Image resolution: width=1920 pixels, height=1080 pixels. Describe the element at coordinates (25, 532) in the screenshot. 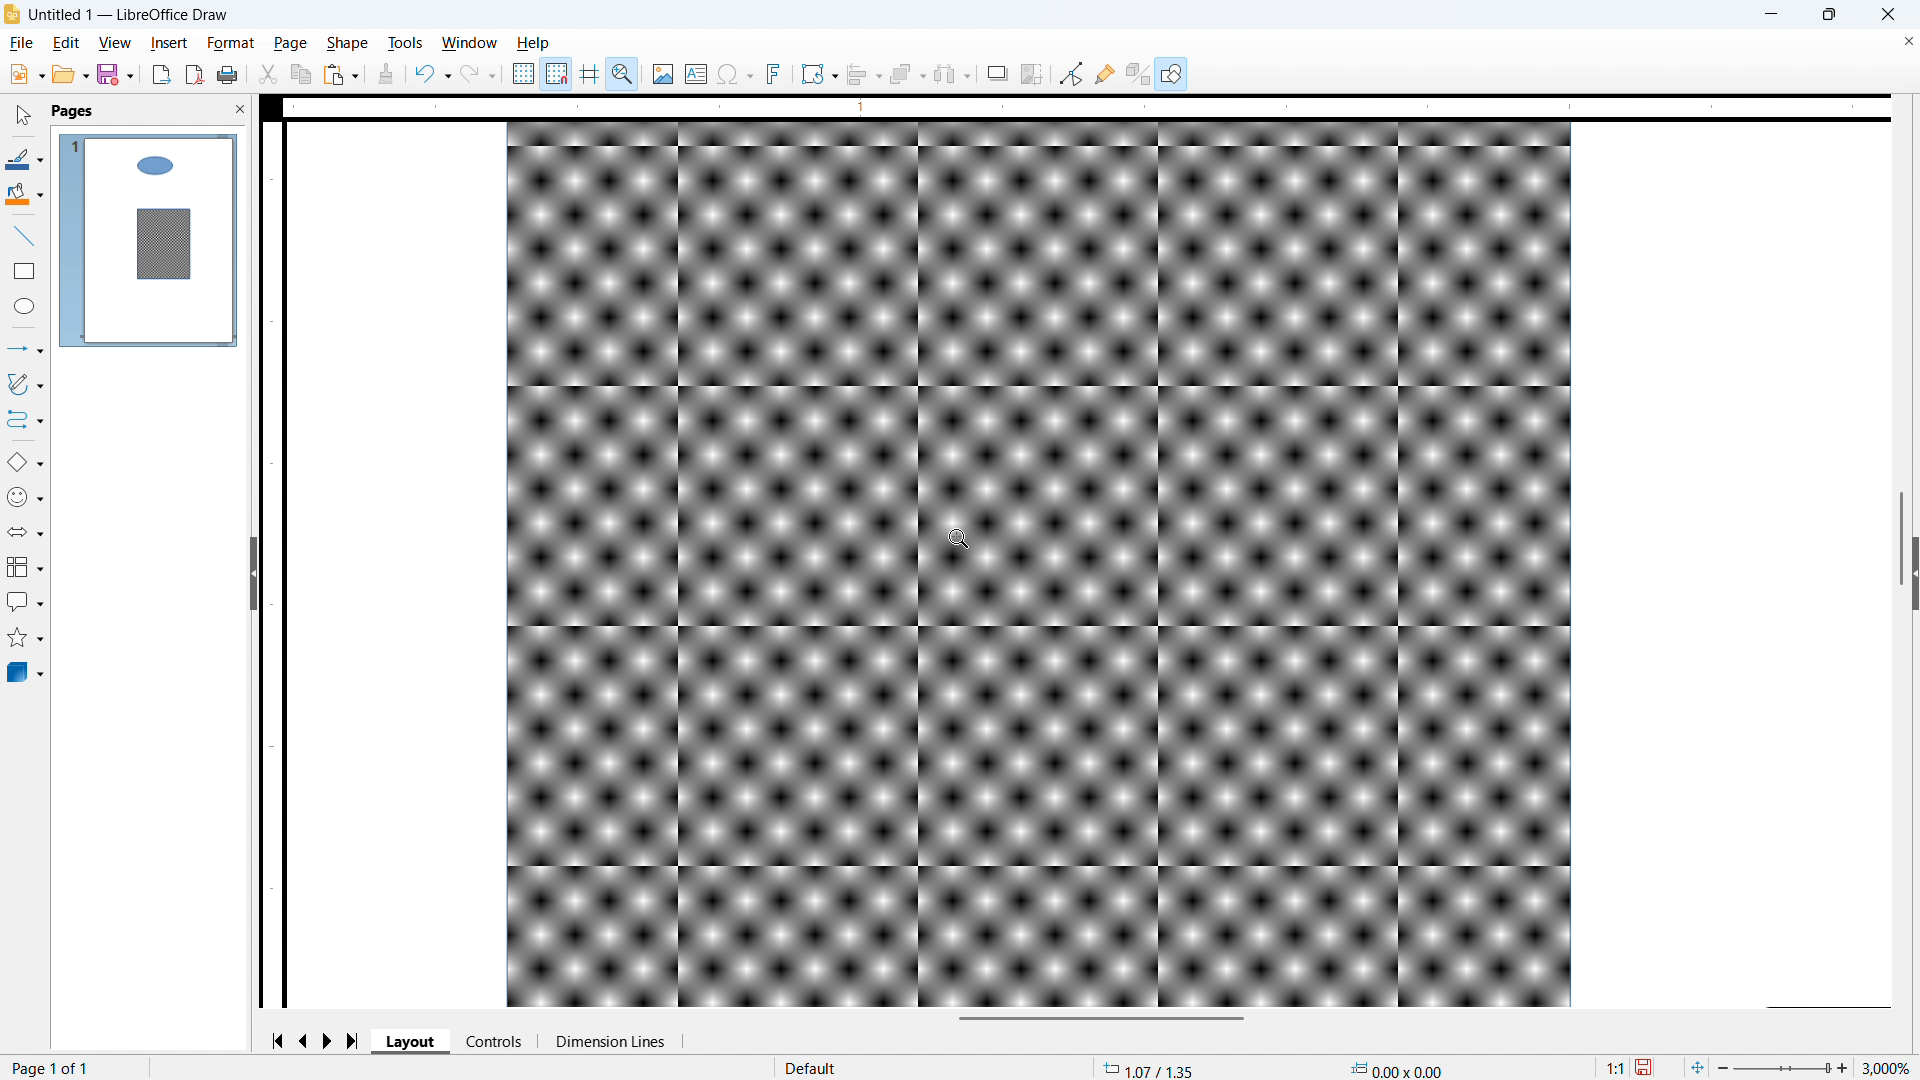

I see `Block arrows ` at that location.